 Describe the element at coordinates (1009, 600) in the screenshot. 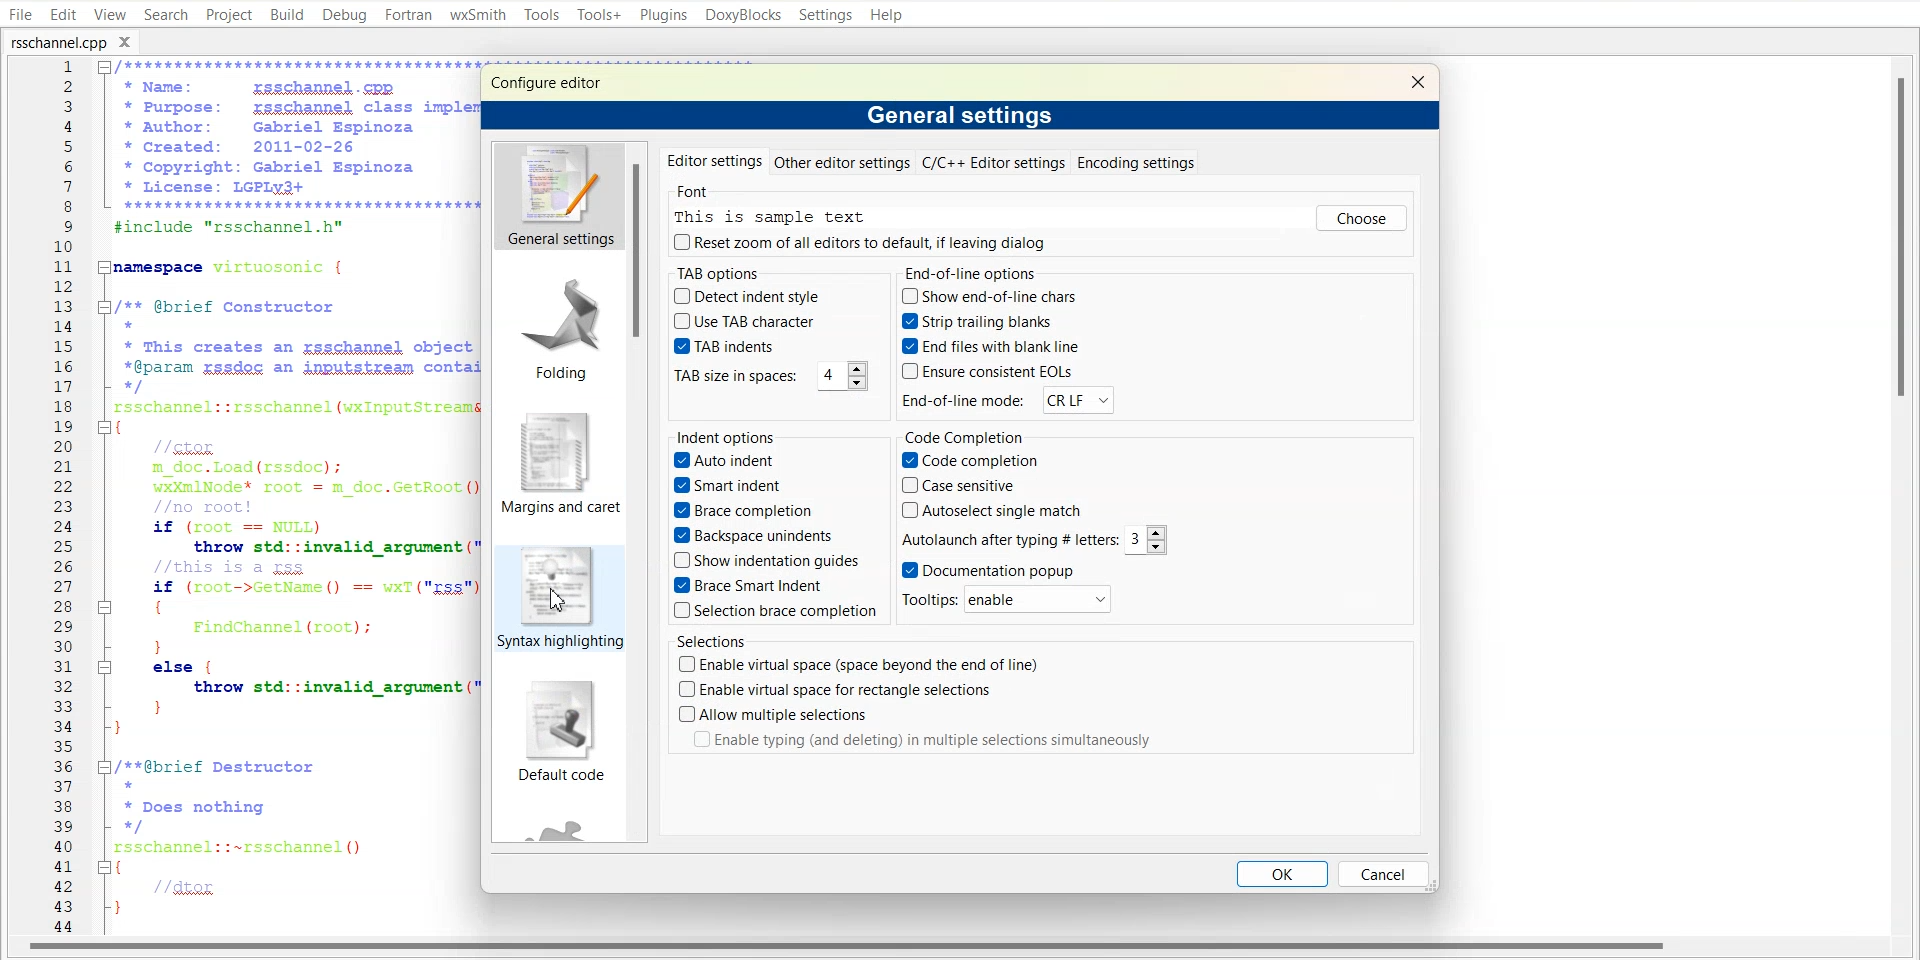

I see `Tooltips` at that location.